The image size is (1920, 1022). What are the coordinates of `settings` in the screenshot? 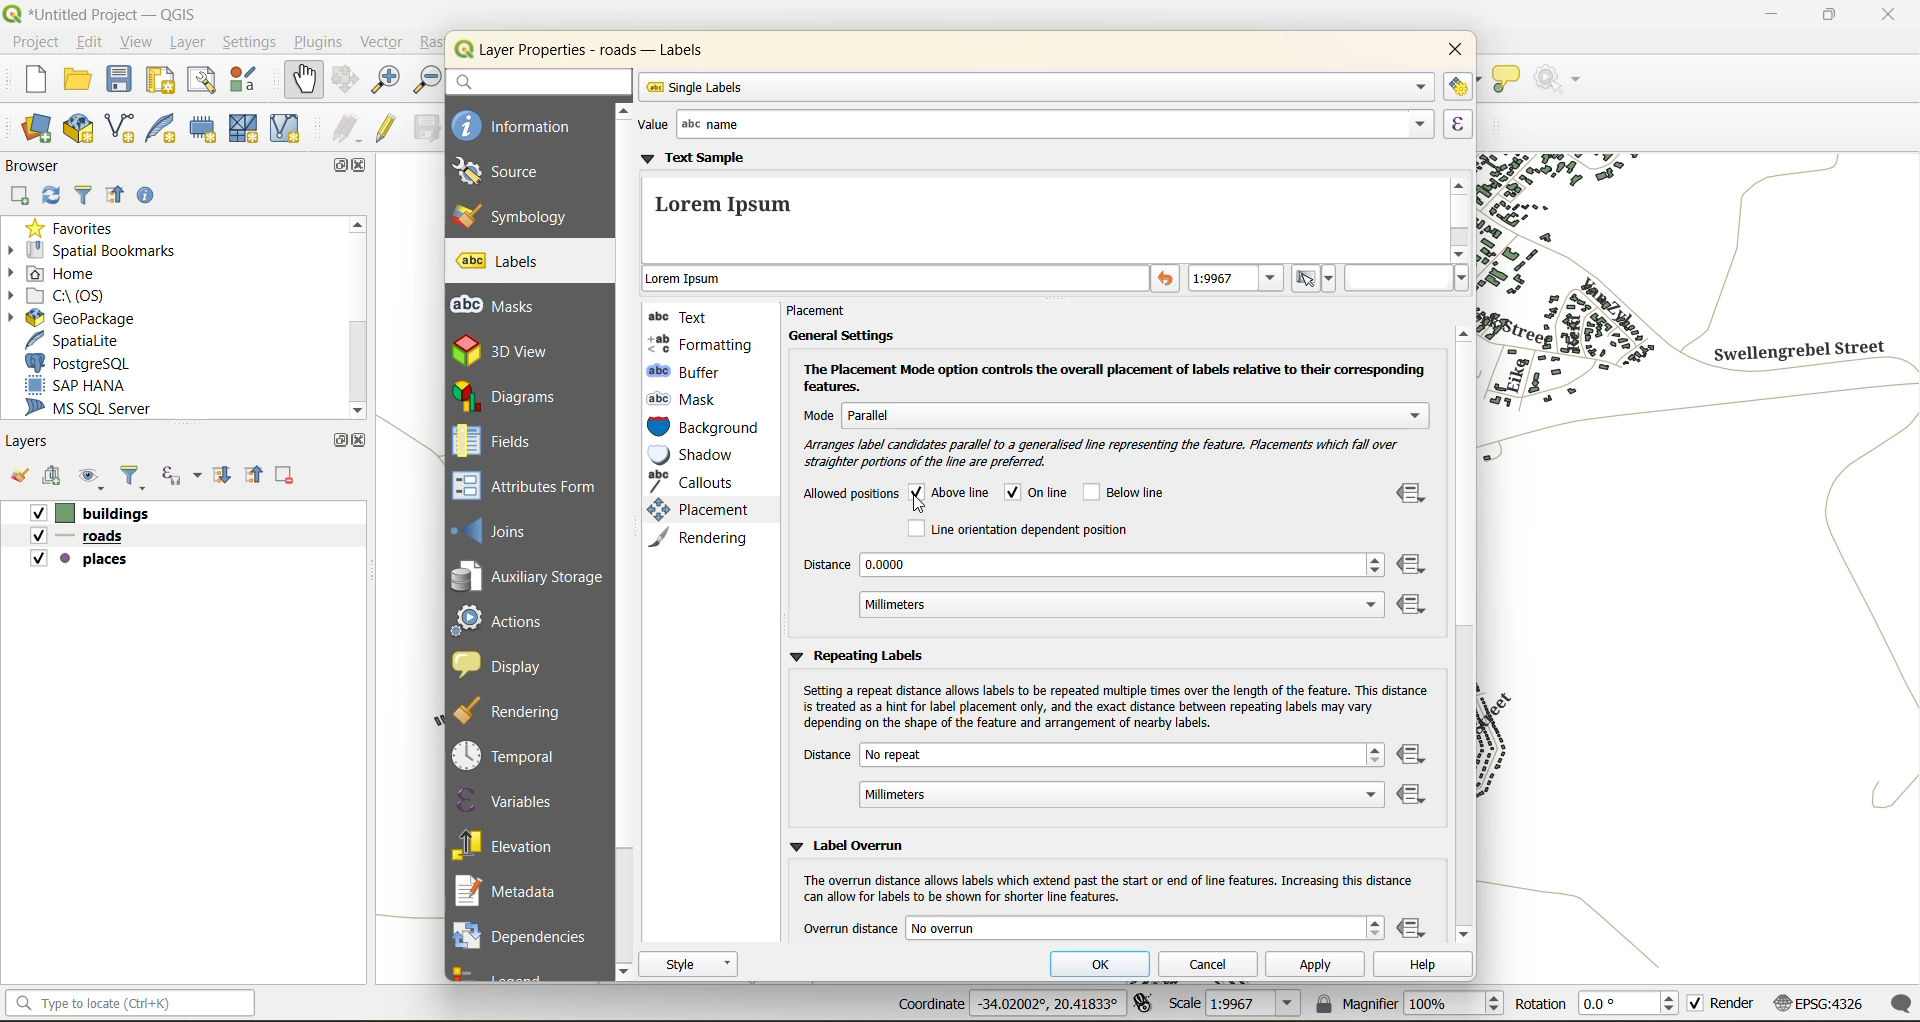 It's located at (250, 44).